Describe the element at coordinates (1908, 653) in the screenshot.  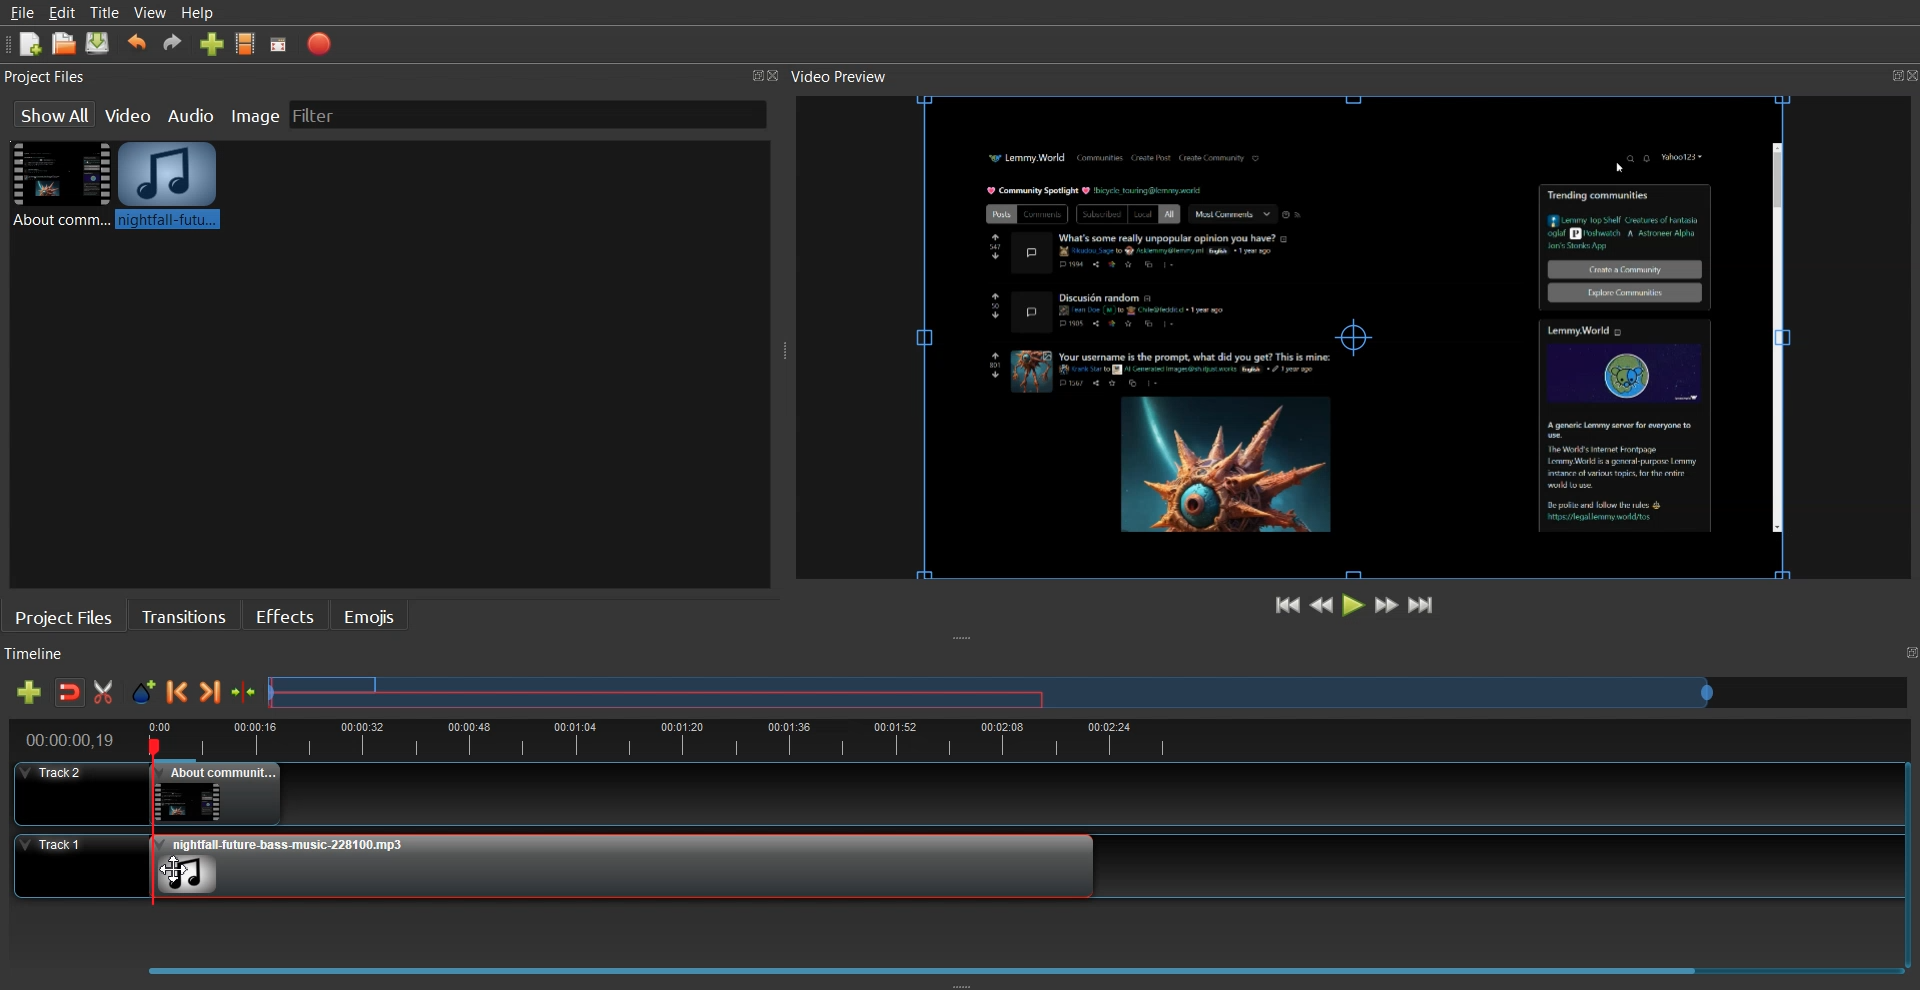
I see `Maximize` at that location.